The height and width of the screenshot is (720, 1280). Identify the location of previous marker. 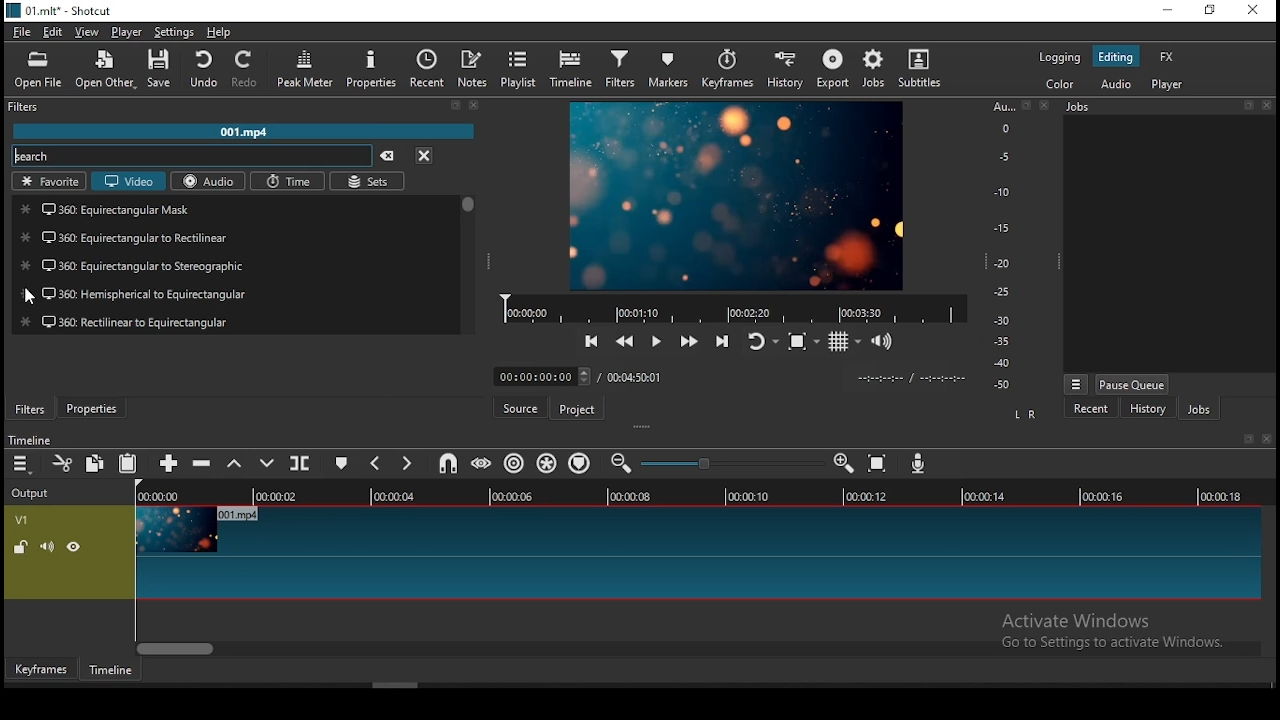
(376, 463).